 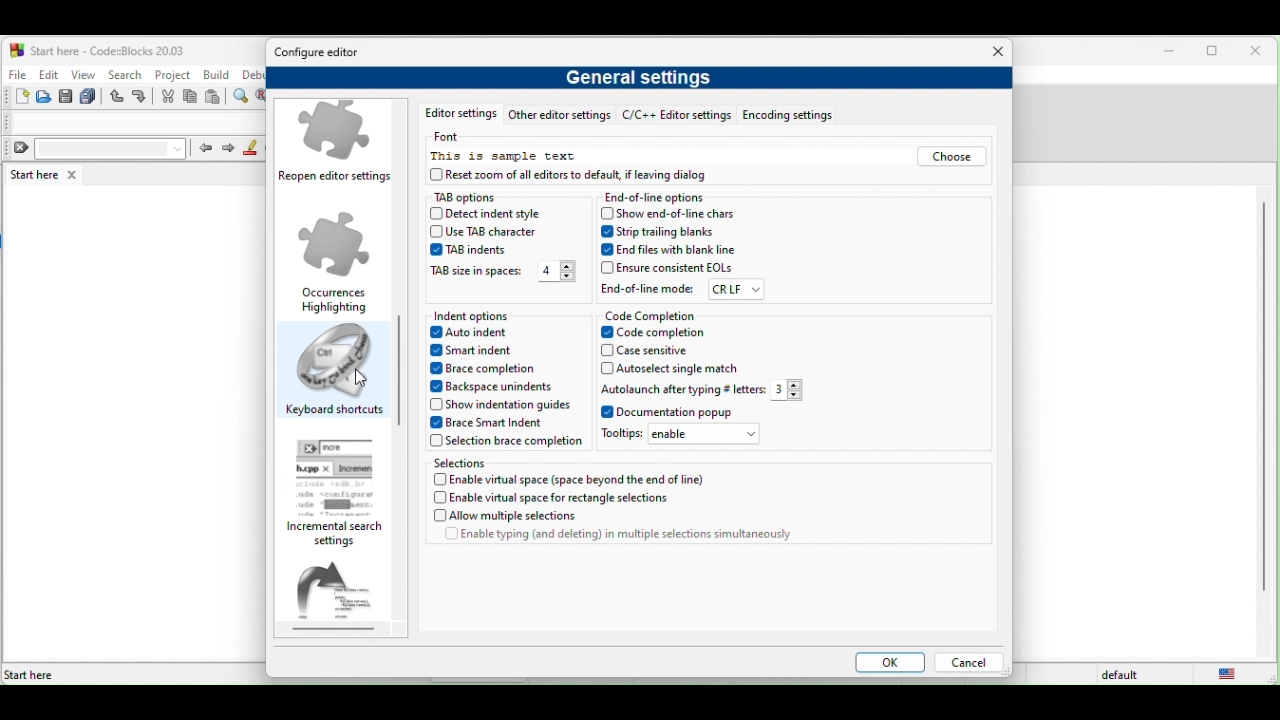 What do you see at coordinates (643, 81) in the screenshot?
I see `general settings` at bounding box center [643, 81].